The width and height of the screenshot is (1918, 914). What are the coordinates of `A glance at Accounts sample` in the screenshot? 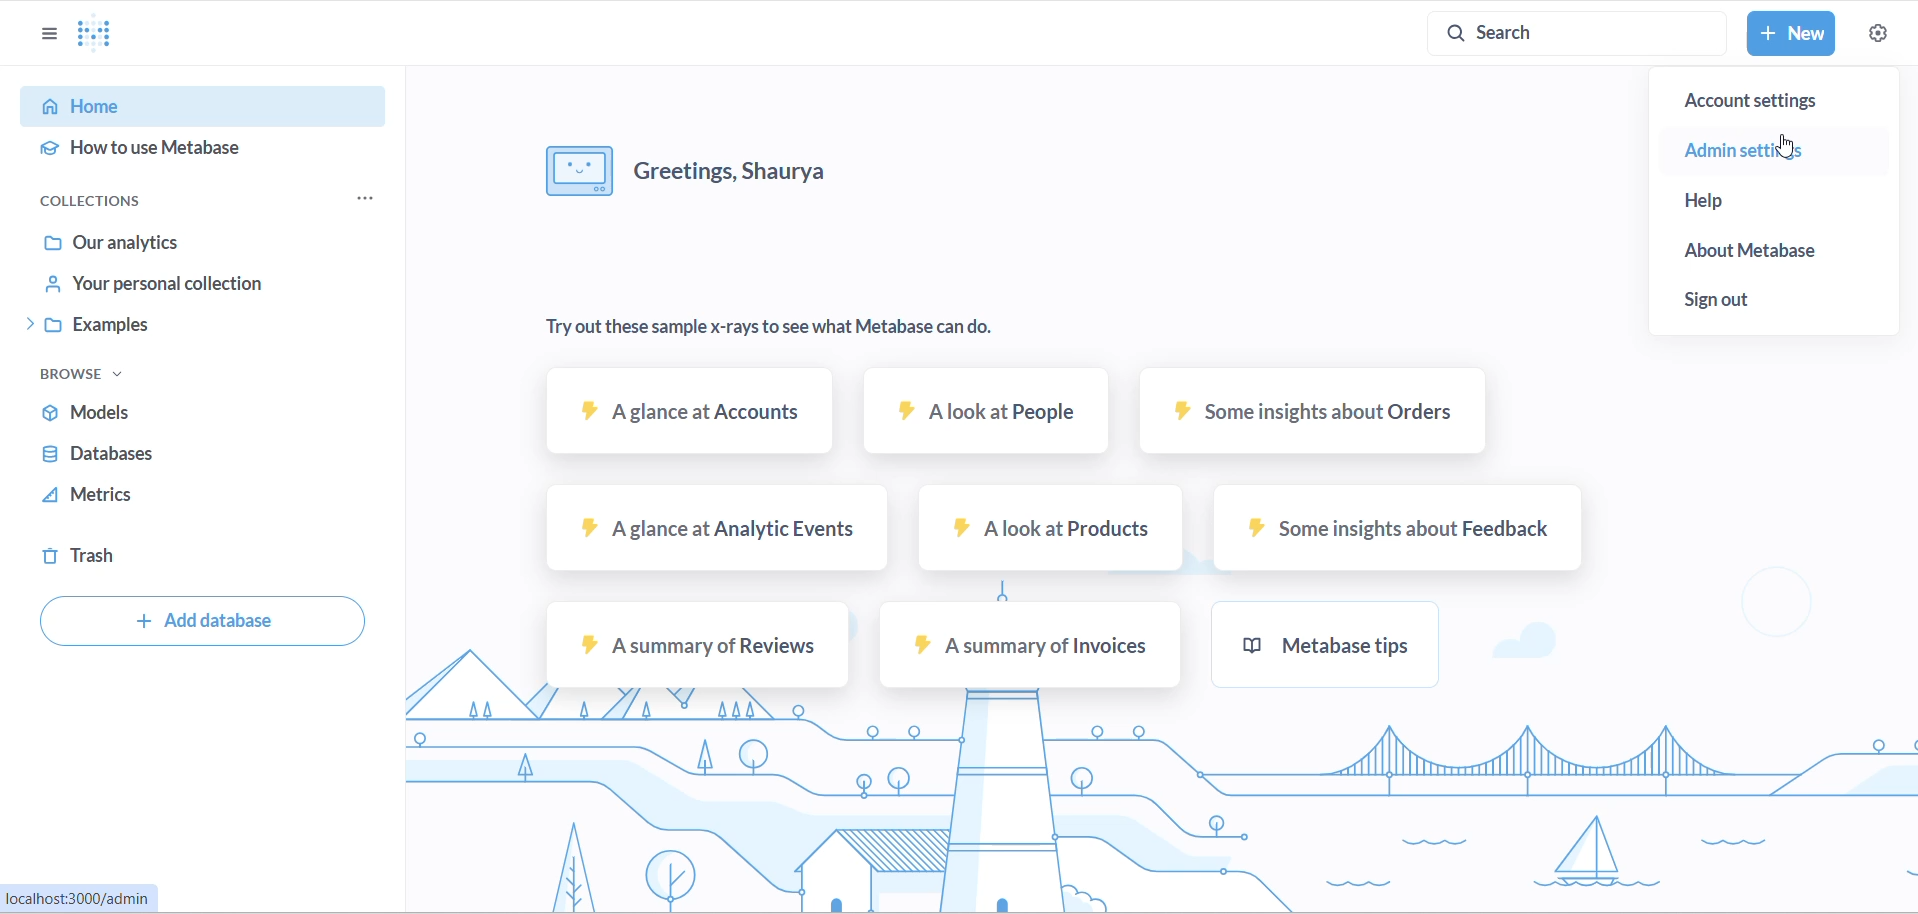 It's located at (692, 419).